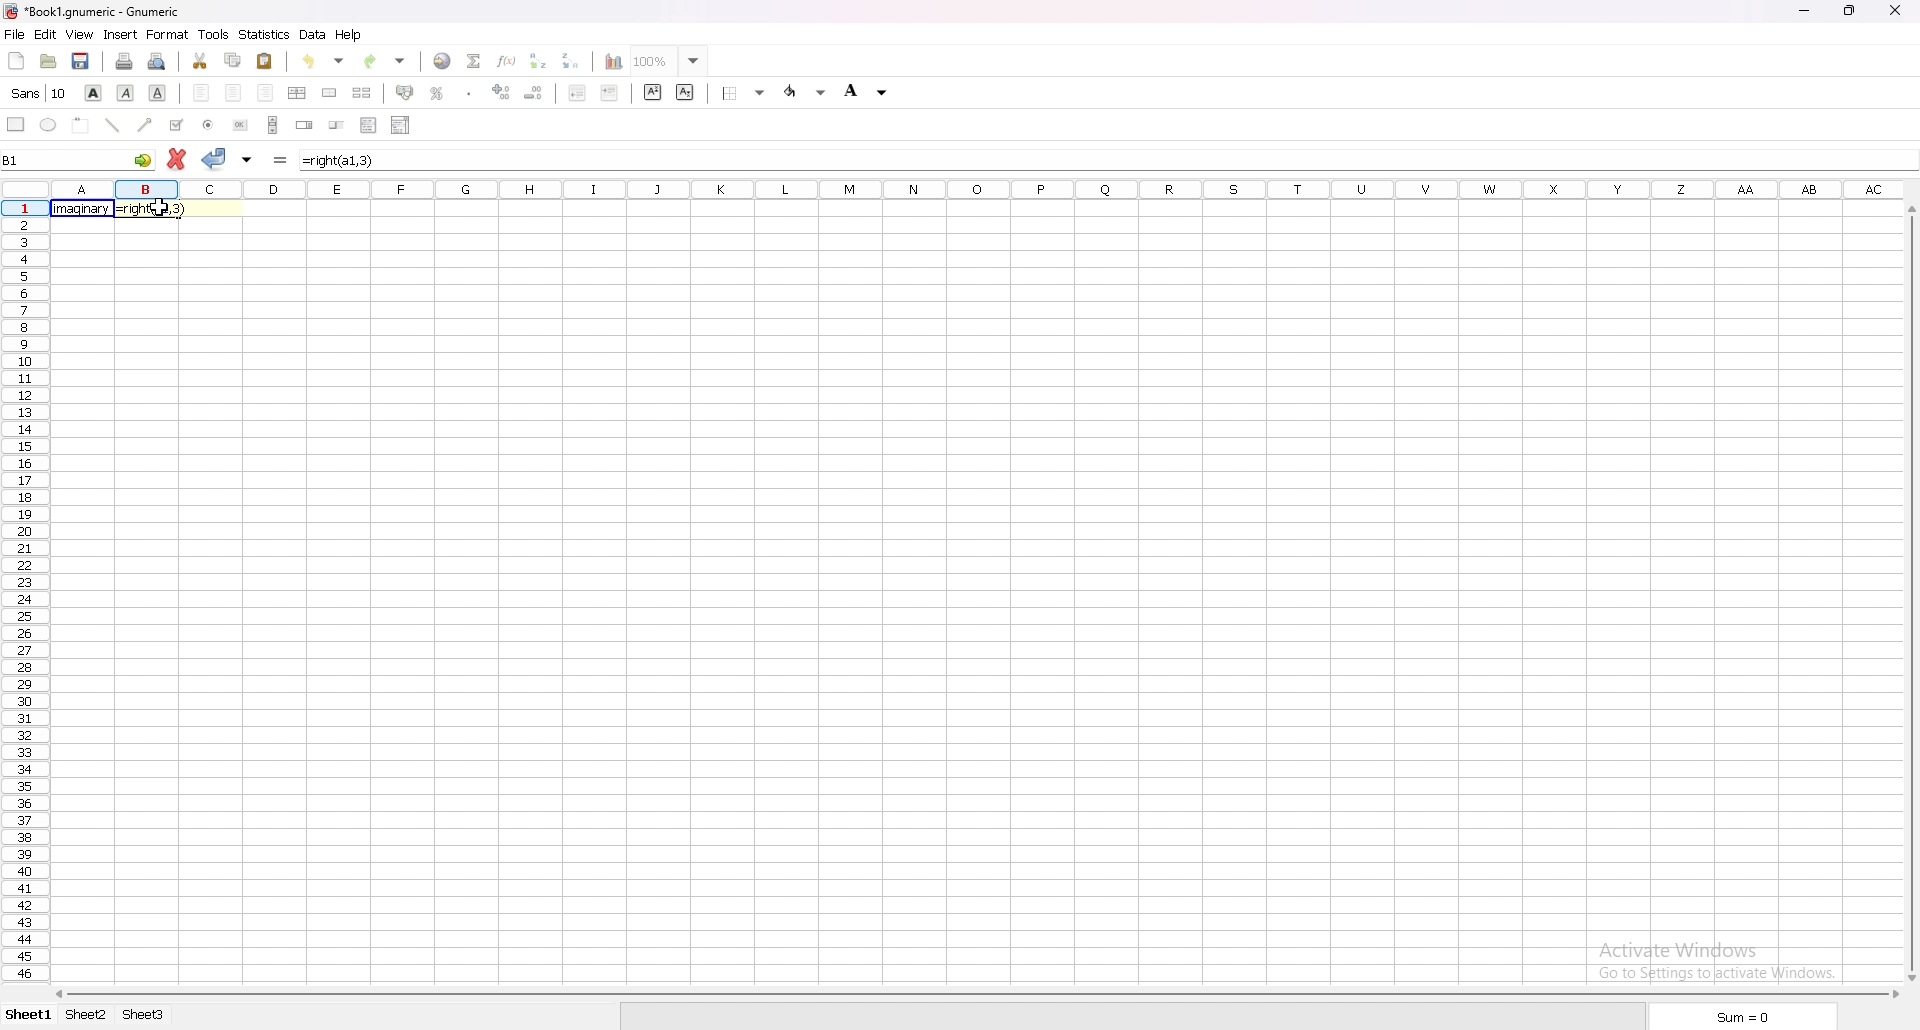 The height and width of the screenshot is (1030, 1920). I want to click on hyperlink, so click(443, 61).